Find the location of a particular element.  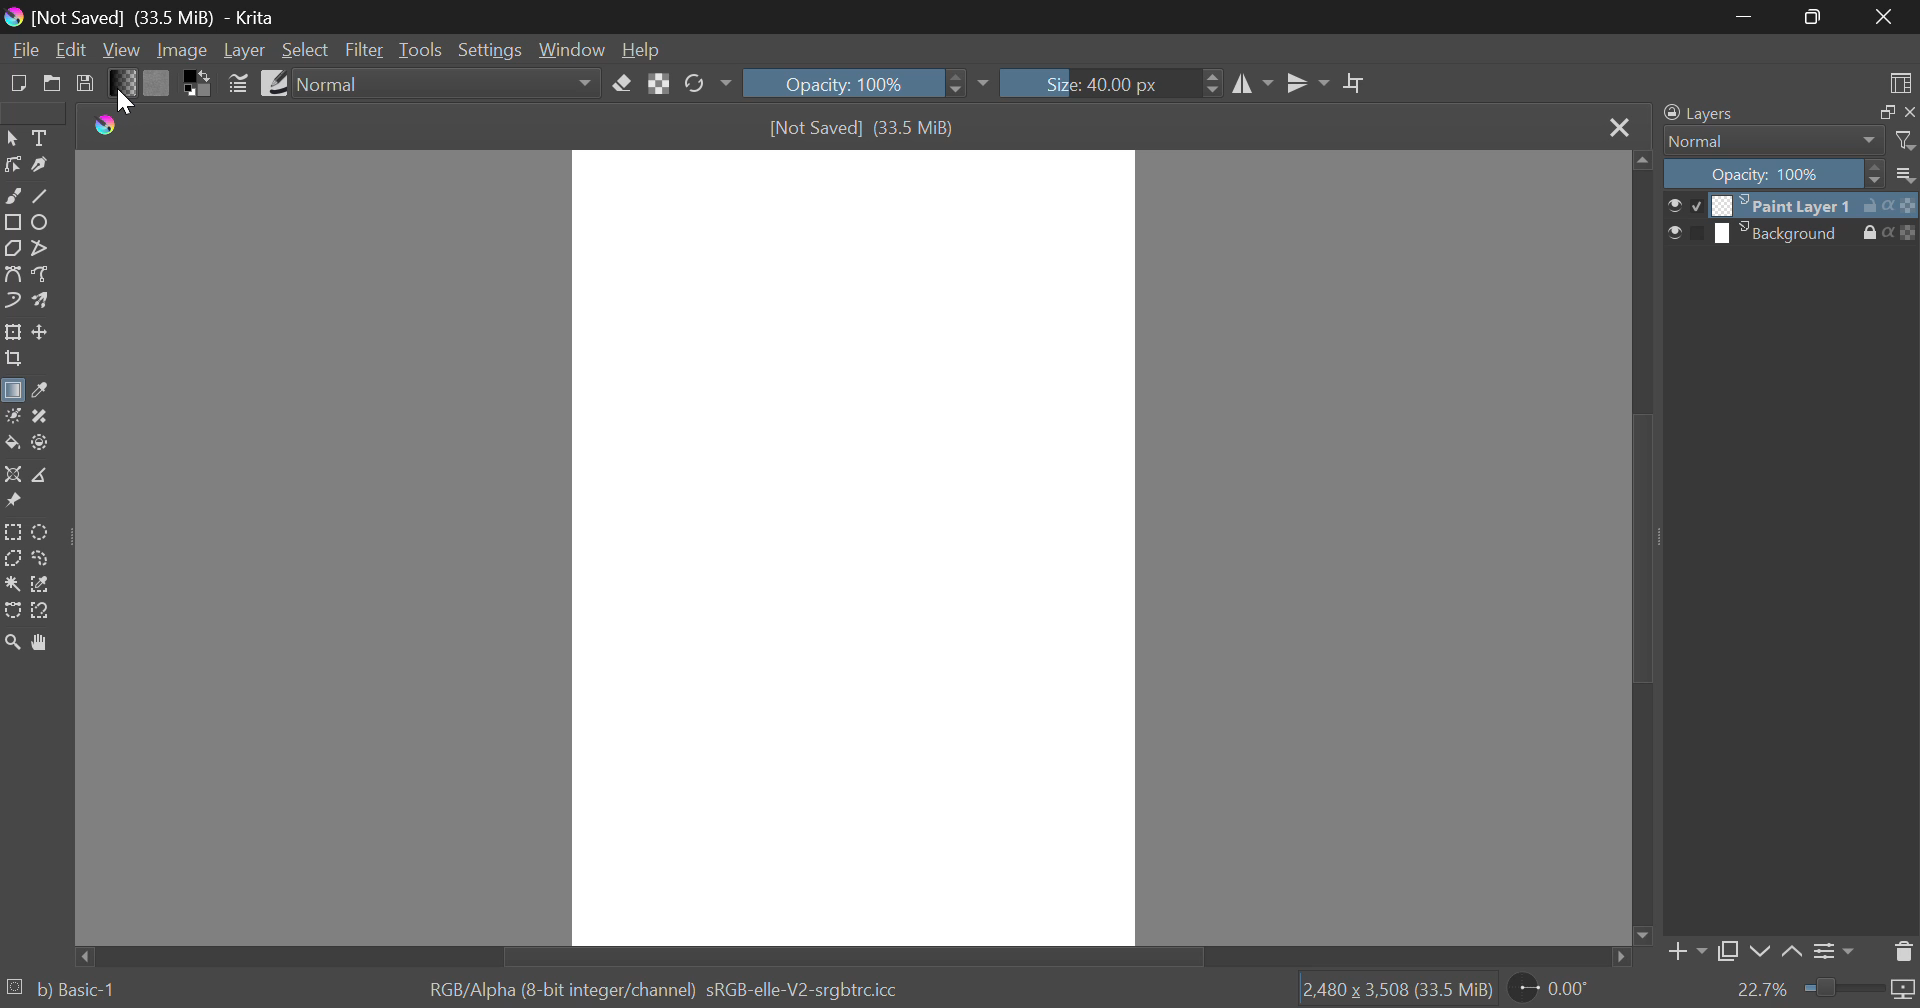

preview is located at coordinates (1686, 205).